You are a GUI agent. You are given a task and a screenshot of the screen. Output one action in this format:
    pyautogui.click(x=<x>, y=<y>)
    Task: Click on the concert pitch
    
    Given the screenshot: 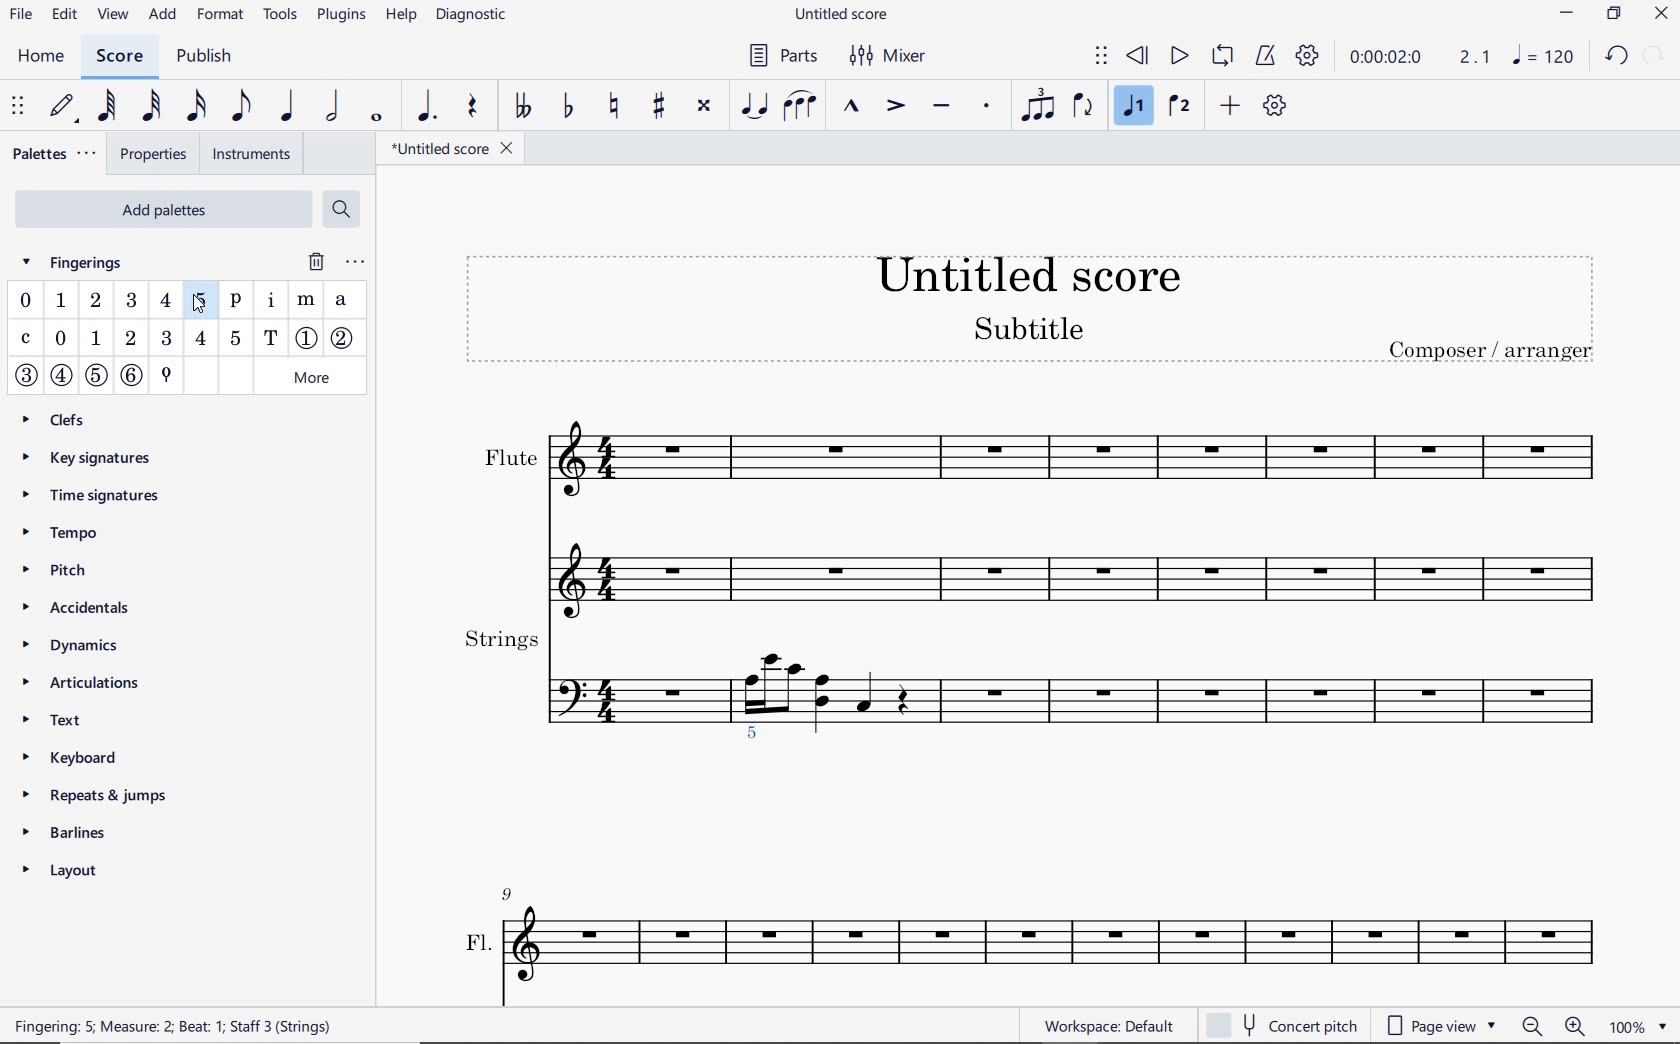 What is the action you would take?
    pyautogui.click(x=1281, y=1026)
    